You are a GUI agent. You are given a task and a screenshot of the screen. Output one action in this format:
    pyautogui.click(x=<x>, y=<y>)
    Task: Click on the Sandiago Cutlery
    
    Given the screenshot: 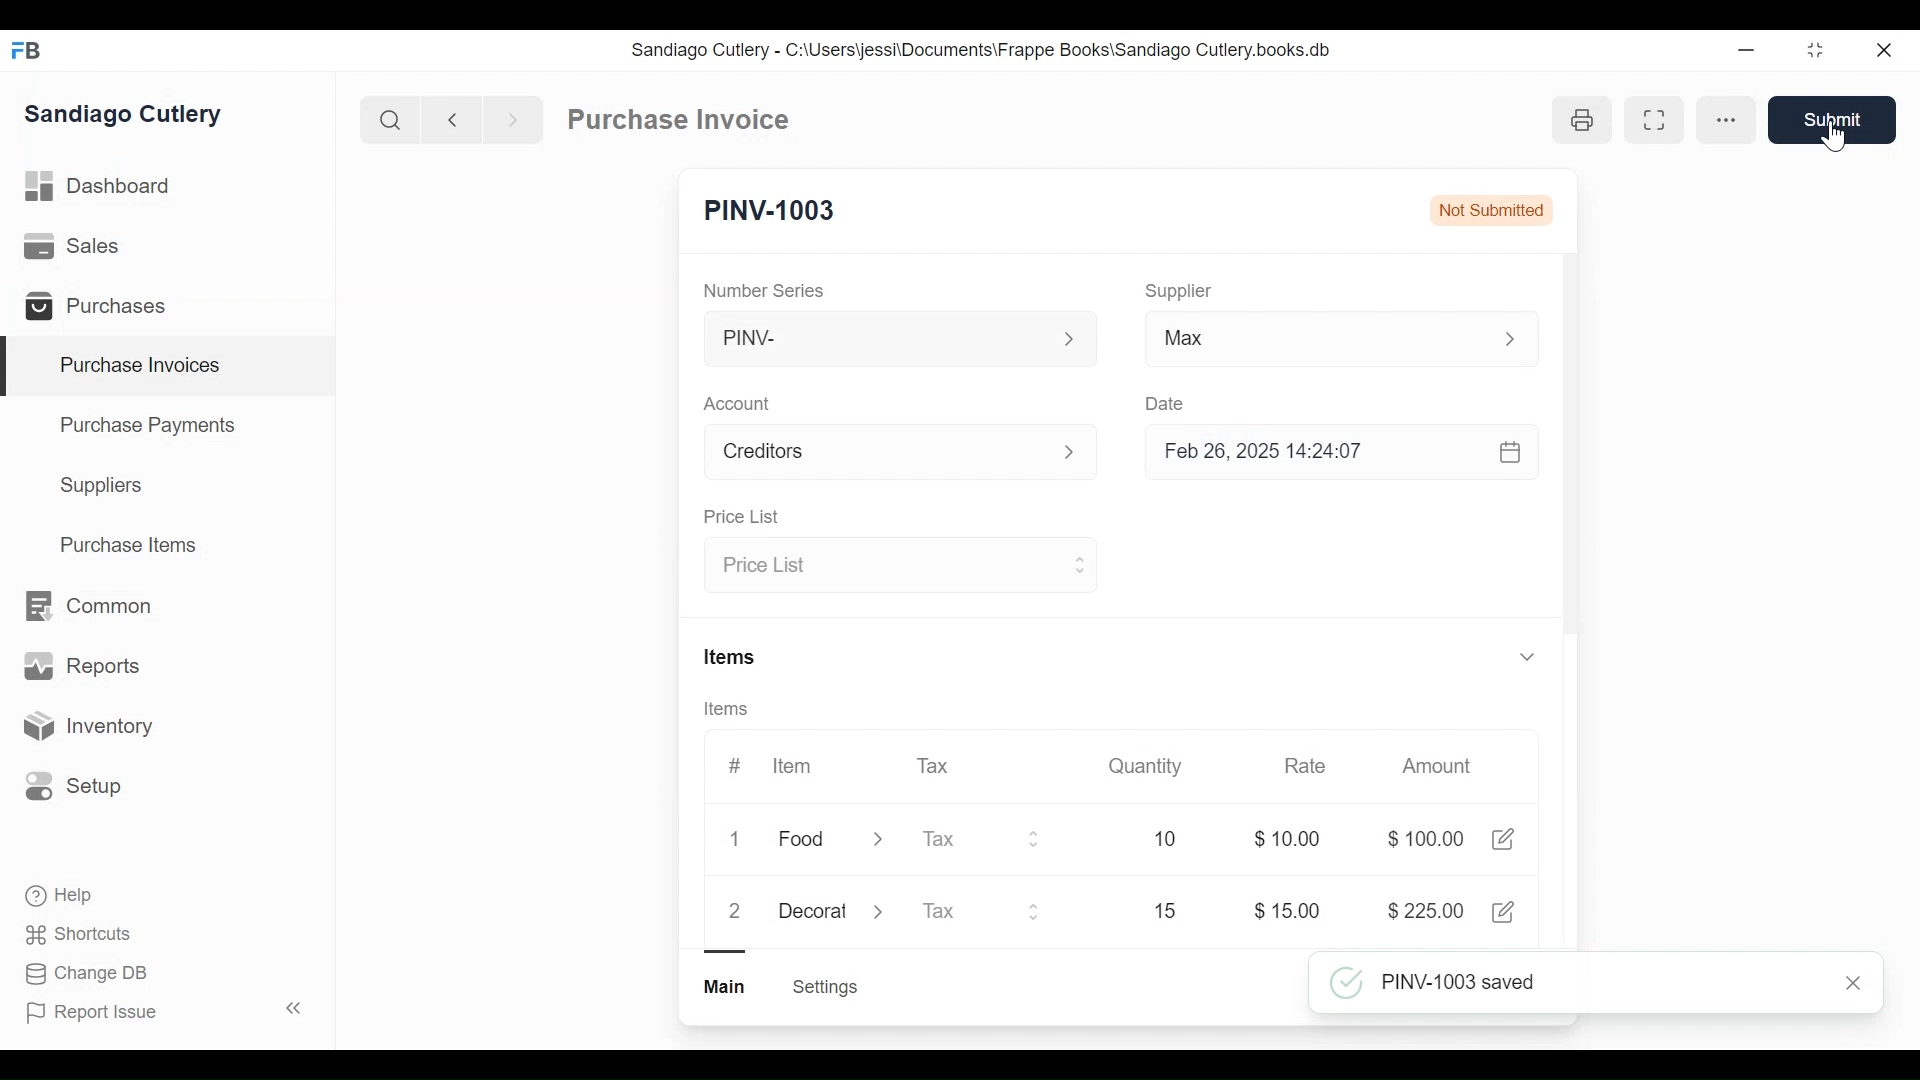 What is the action you would take?
    pyautogui.click(x=126, y=116)
    